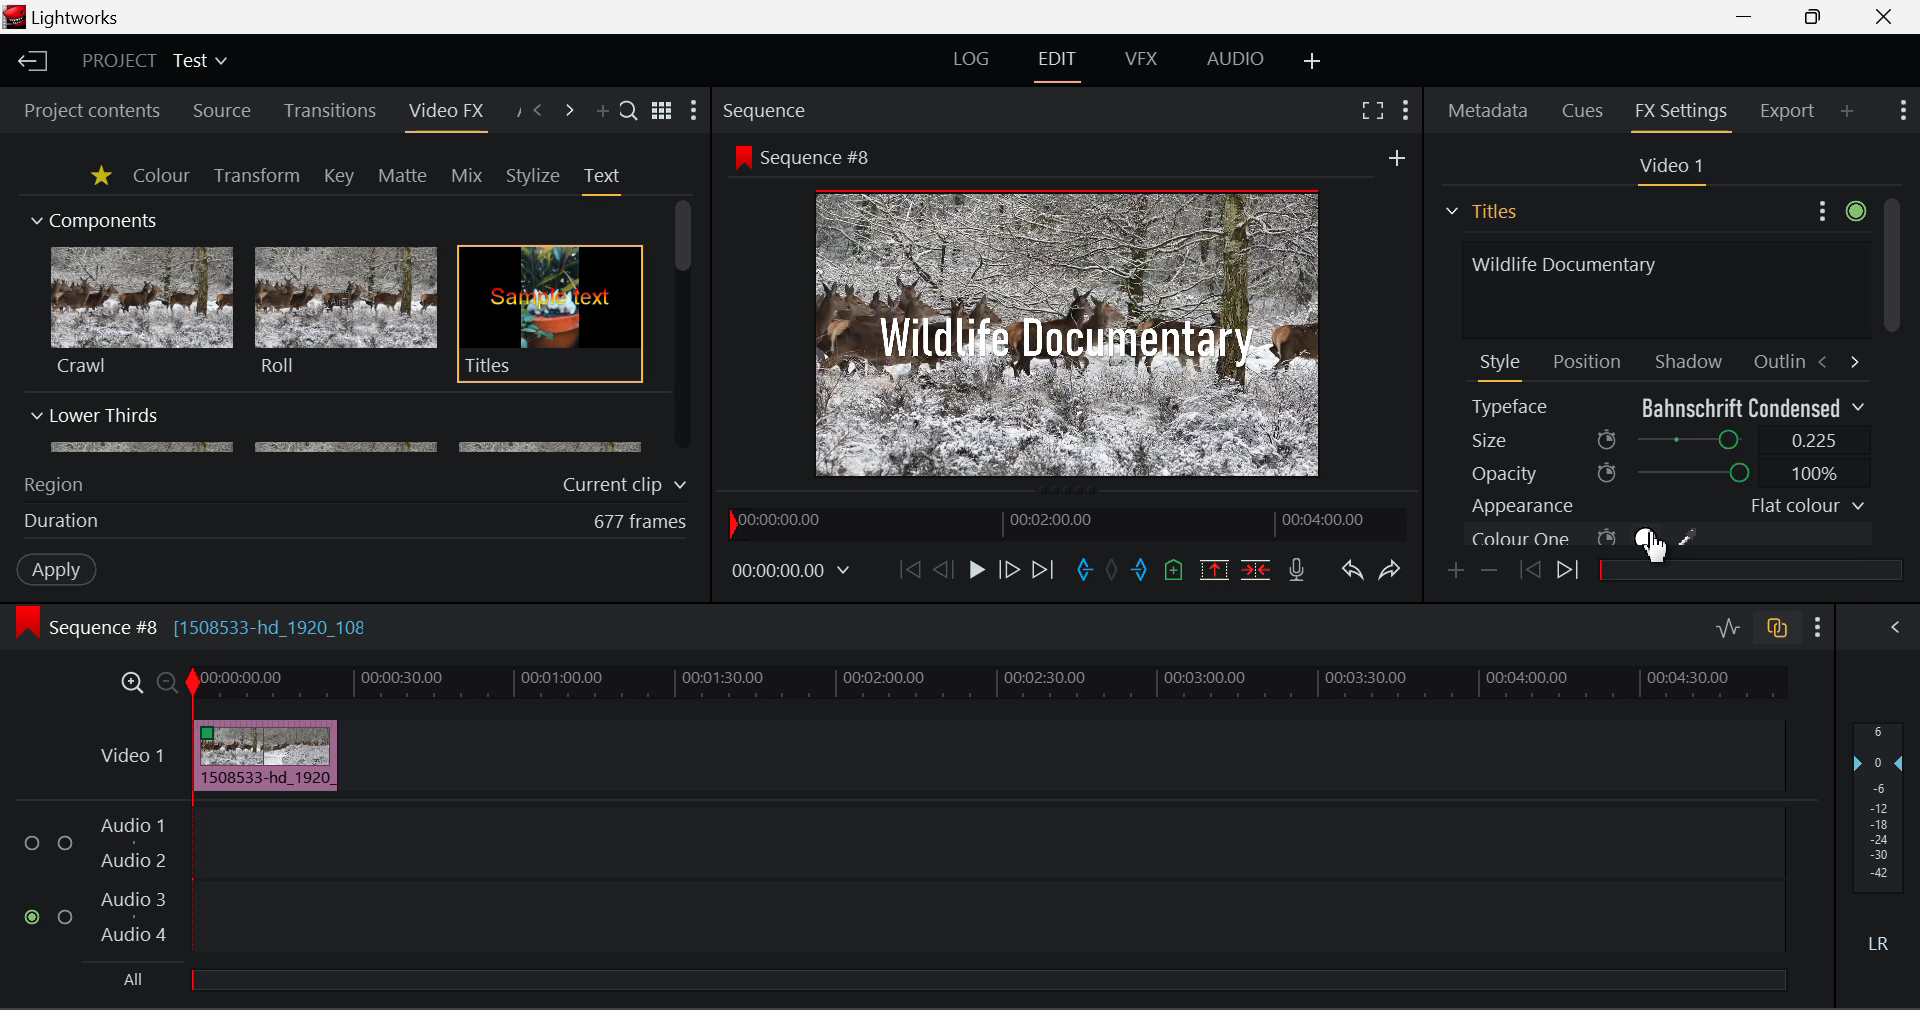 The width and height of the screenshot is (1920, 1010). Describe the element at coordinates (132, 688) in the screenshot. I see `Zoom In Timeline` at that location.